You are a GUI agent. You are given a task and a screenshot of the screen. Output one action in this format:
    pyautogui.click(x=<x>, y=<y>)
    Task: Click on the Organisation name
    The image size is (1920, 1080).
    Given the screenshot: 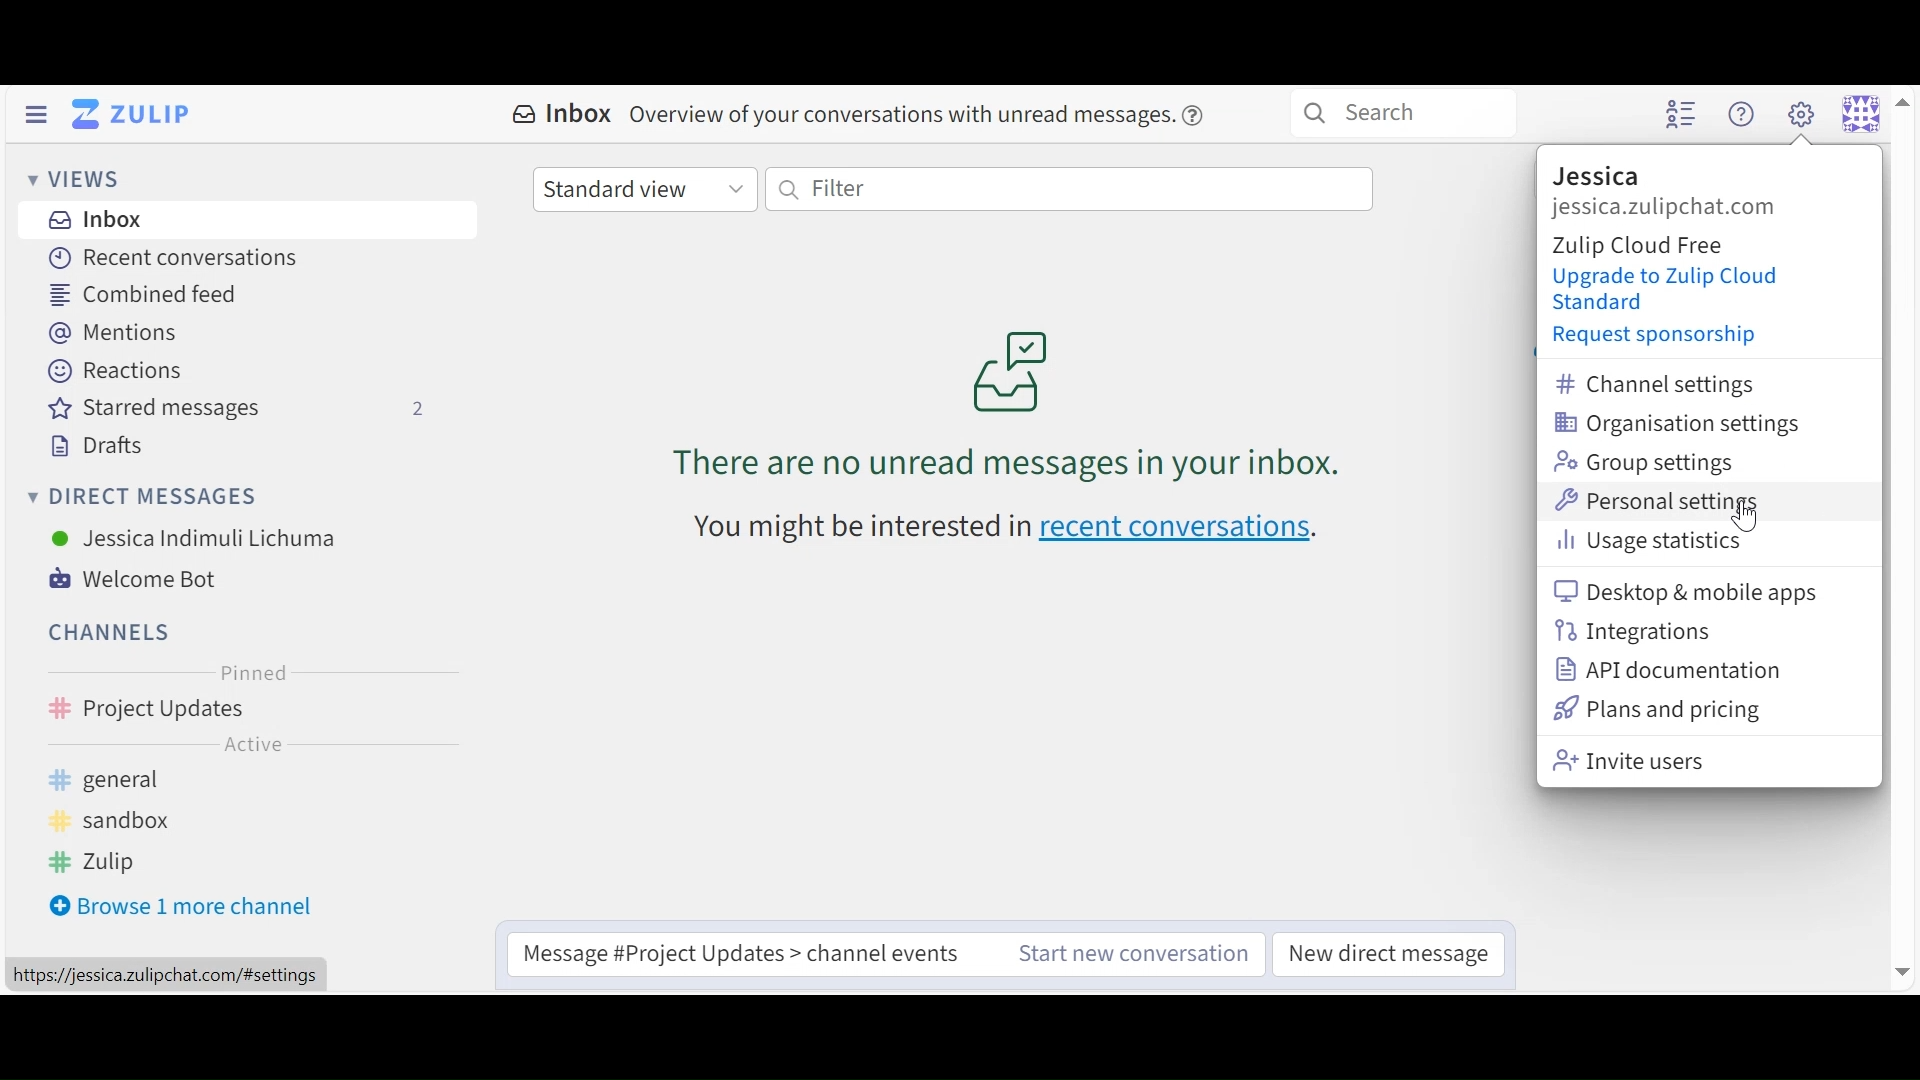 What is the action you would take?
    pyautogui.click(x=1596, y=177)
    